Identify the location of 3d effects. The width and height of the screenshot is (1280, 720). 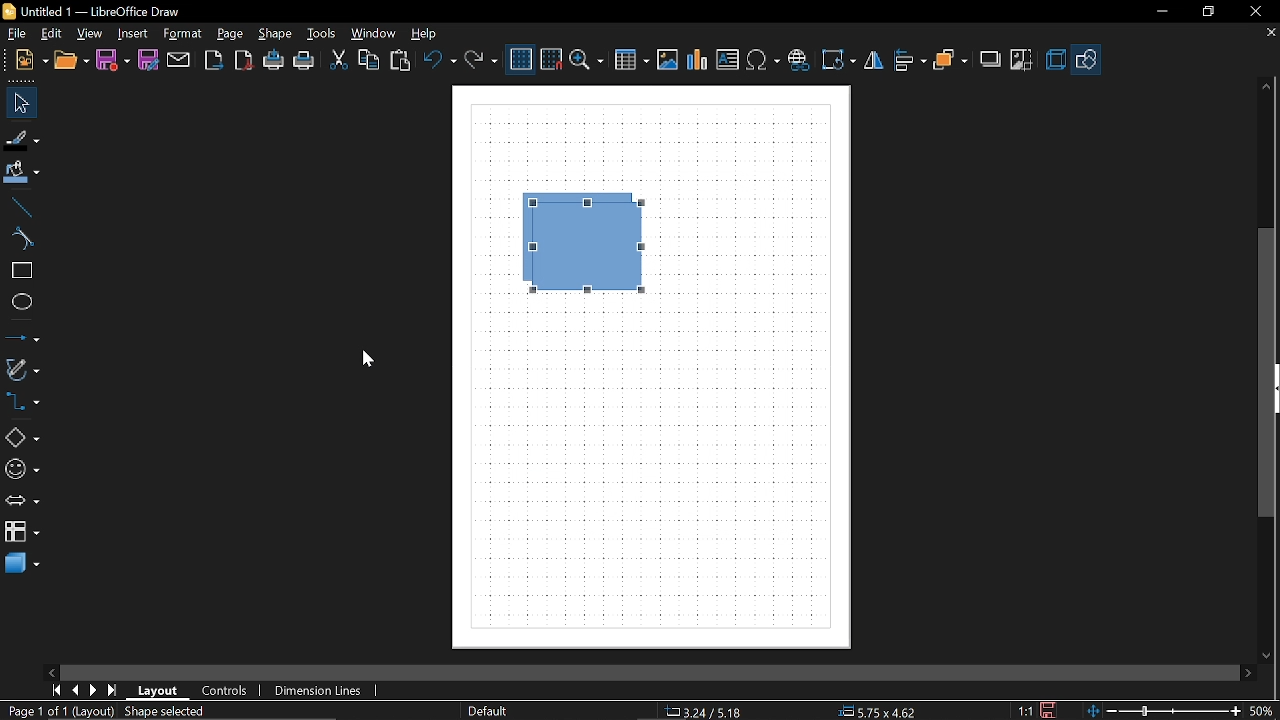
(1055, 60).